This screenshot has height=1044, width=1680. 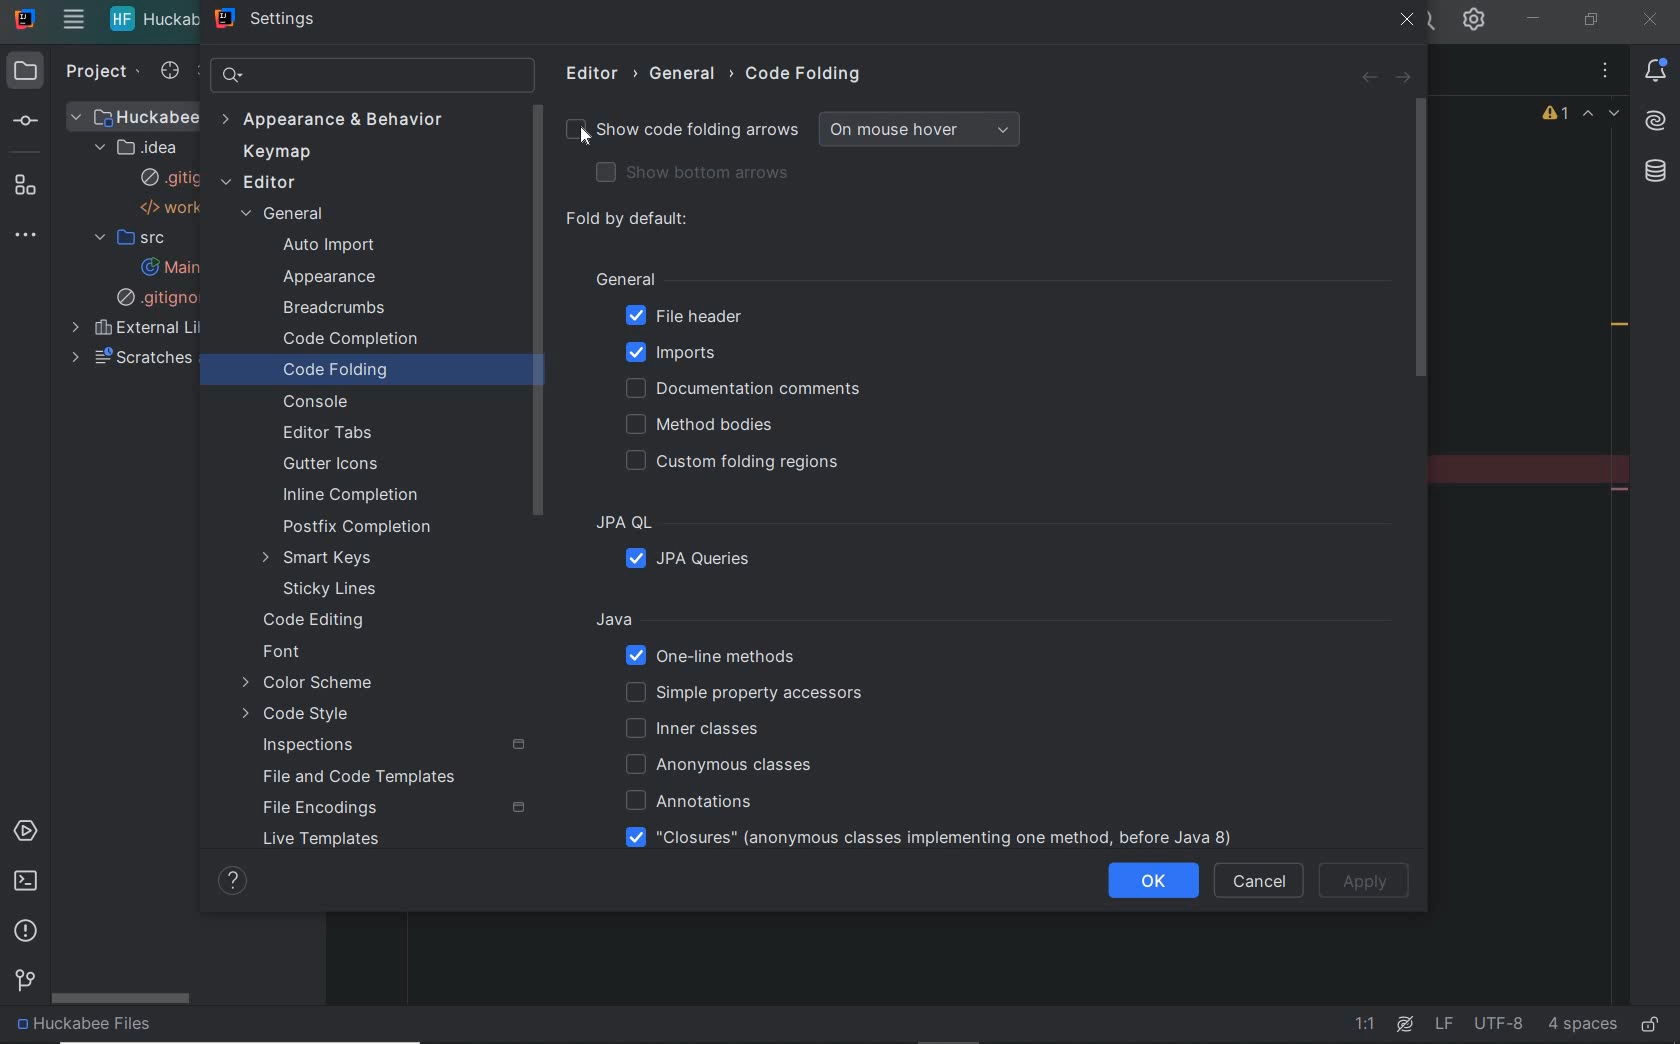 What do you see at coordinates (924, 837) in the screenshot?
I see `"closures"` at bounding box center [924, 837].